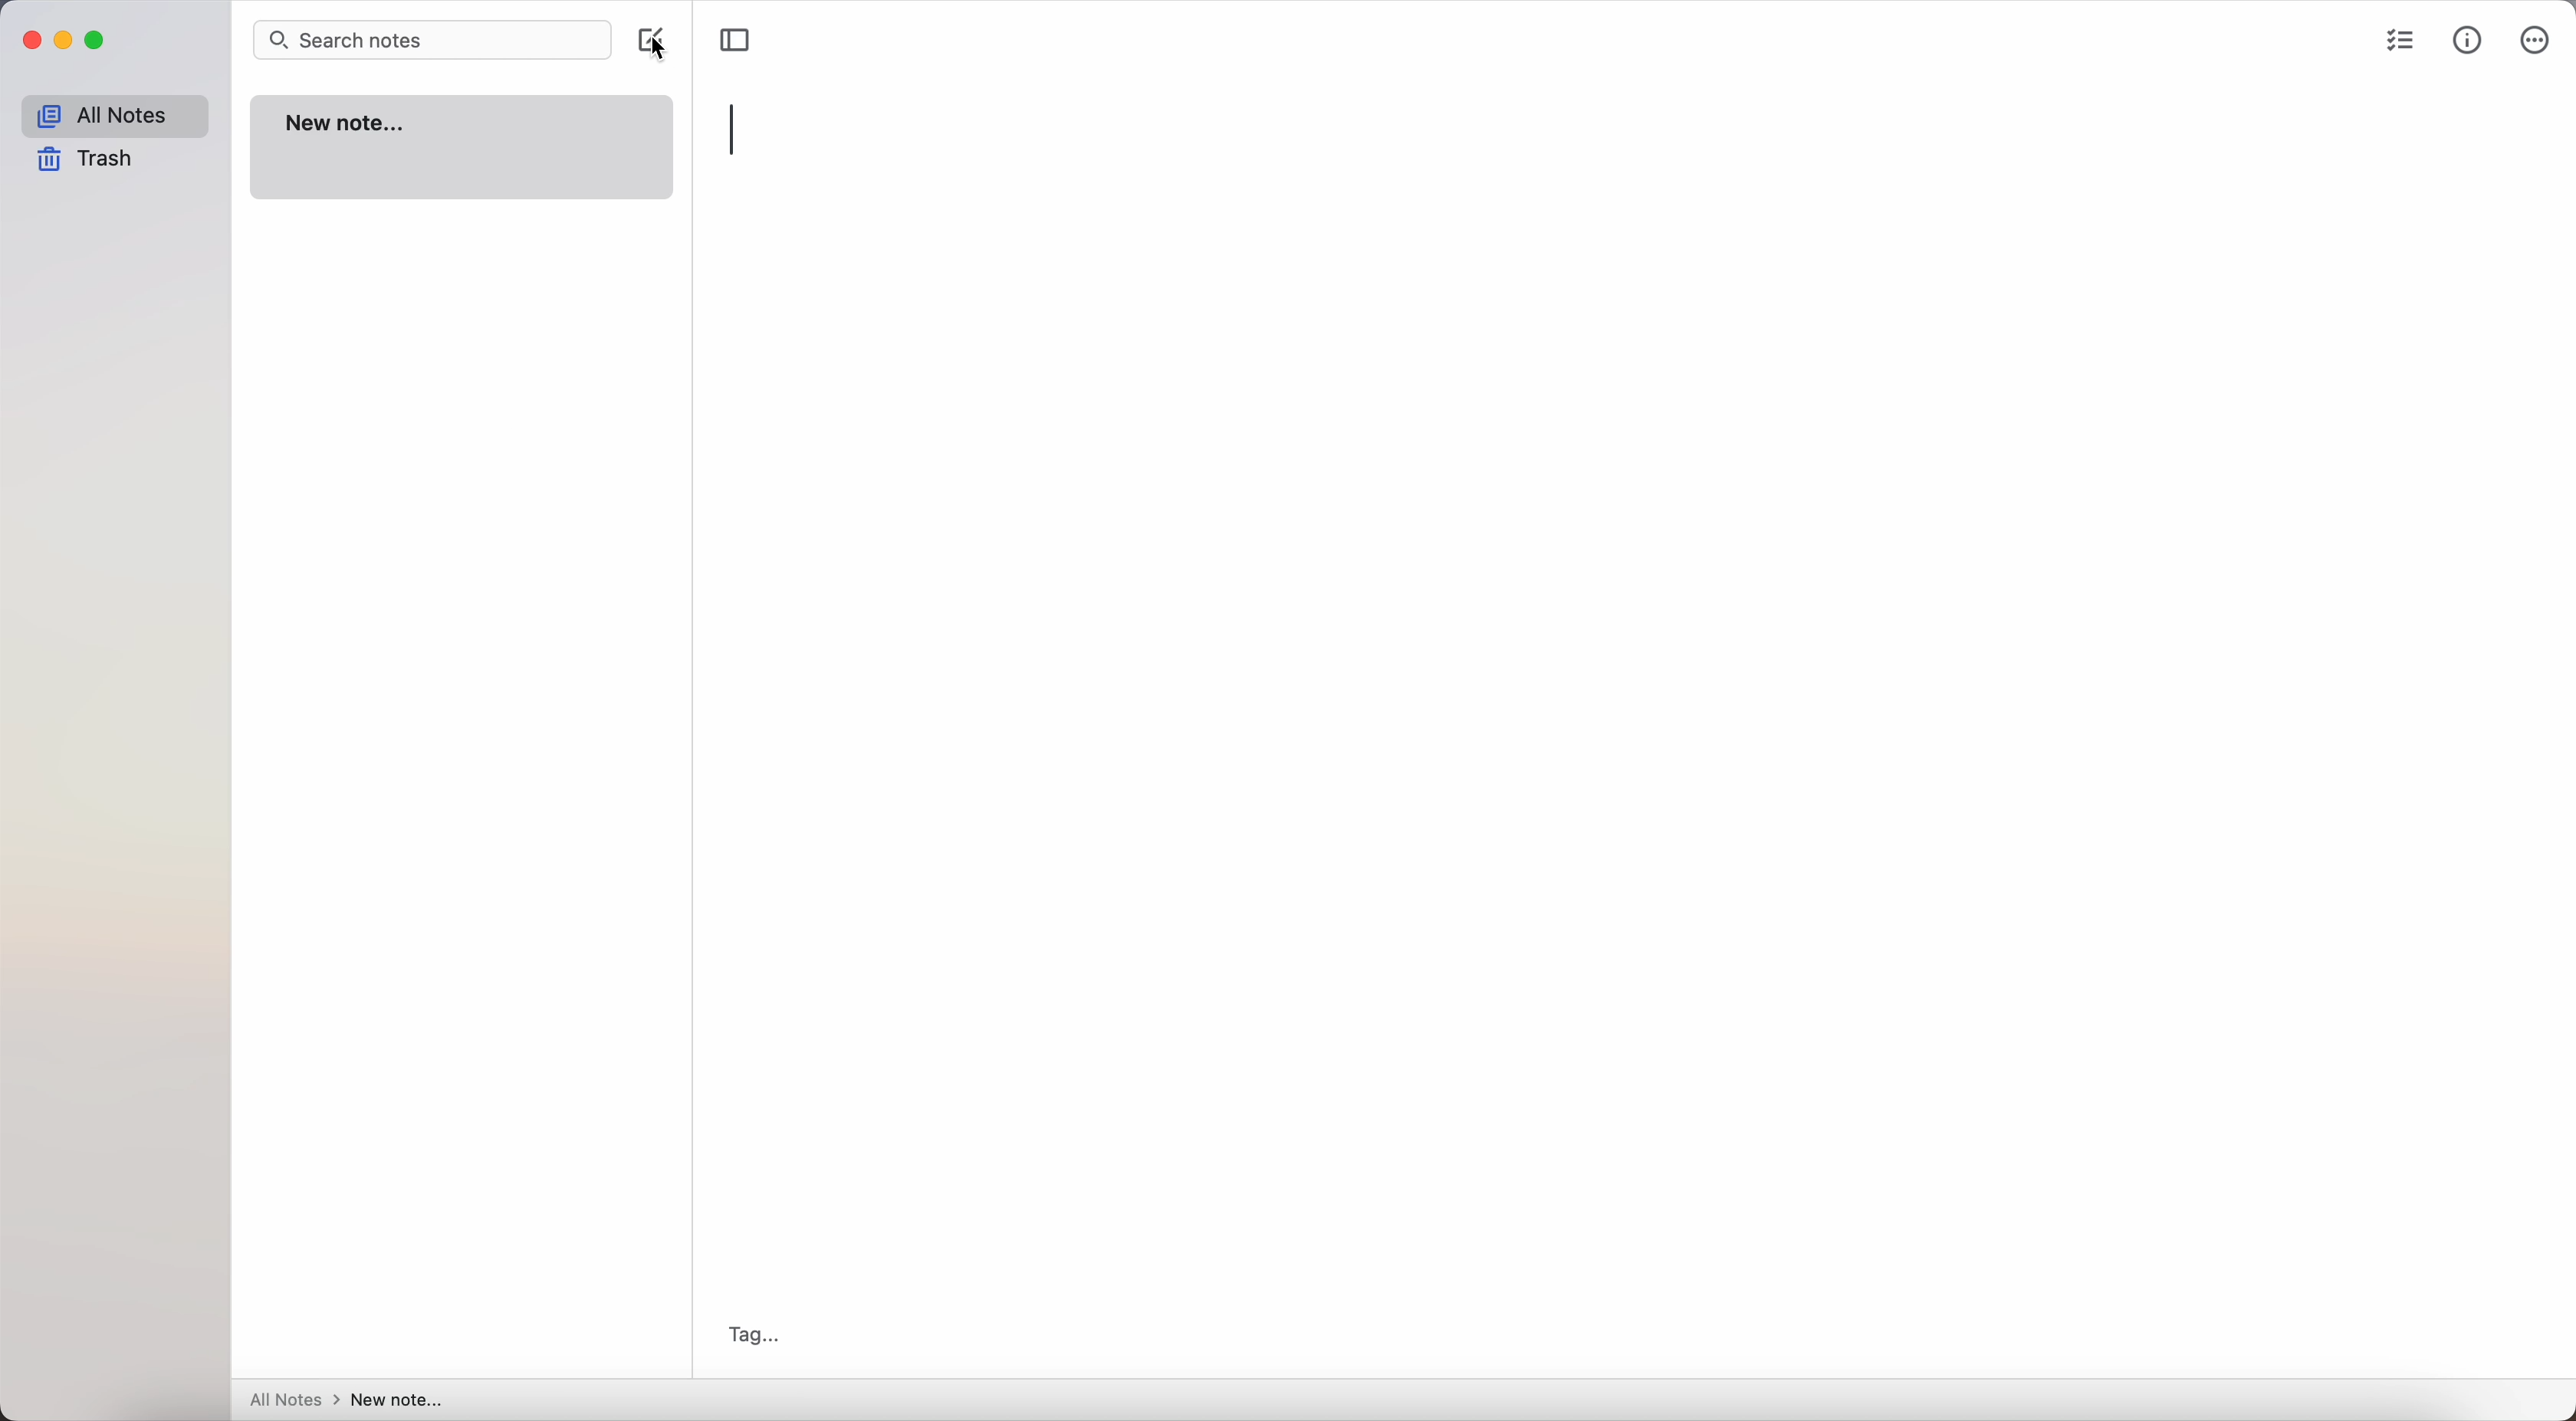 The image size is (2576, 1421). What do you see at coordinates (342, 1399) in the screenshot?
I see `all notes > new note...` at bounding box center [342, 1399].